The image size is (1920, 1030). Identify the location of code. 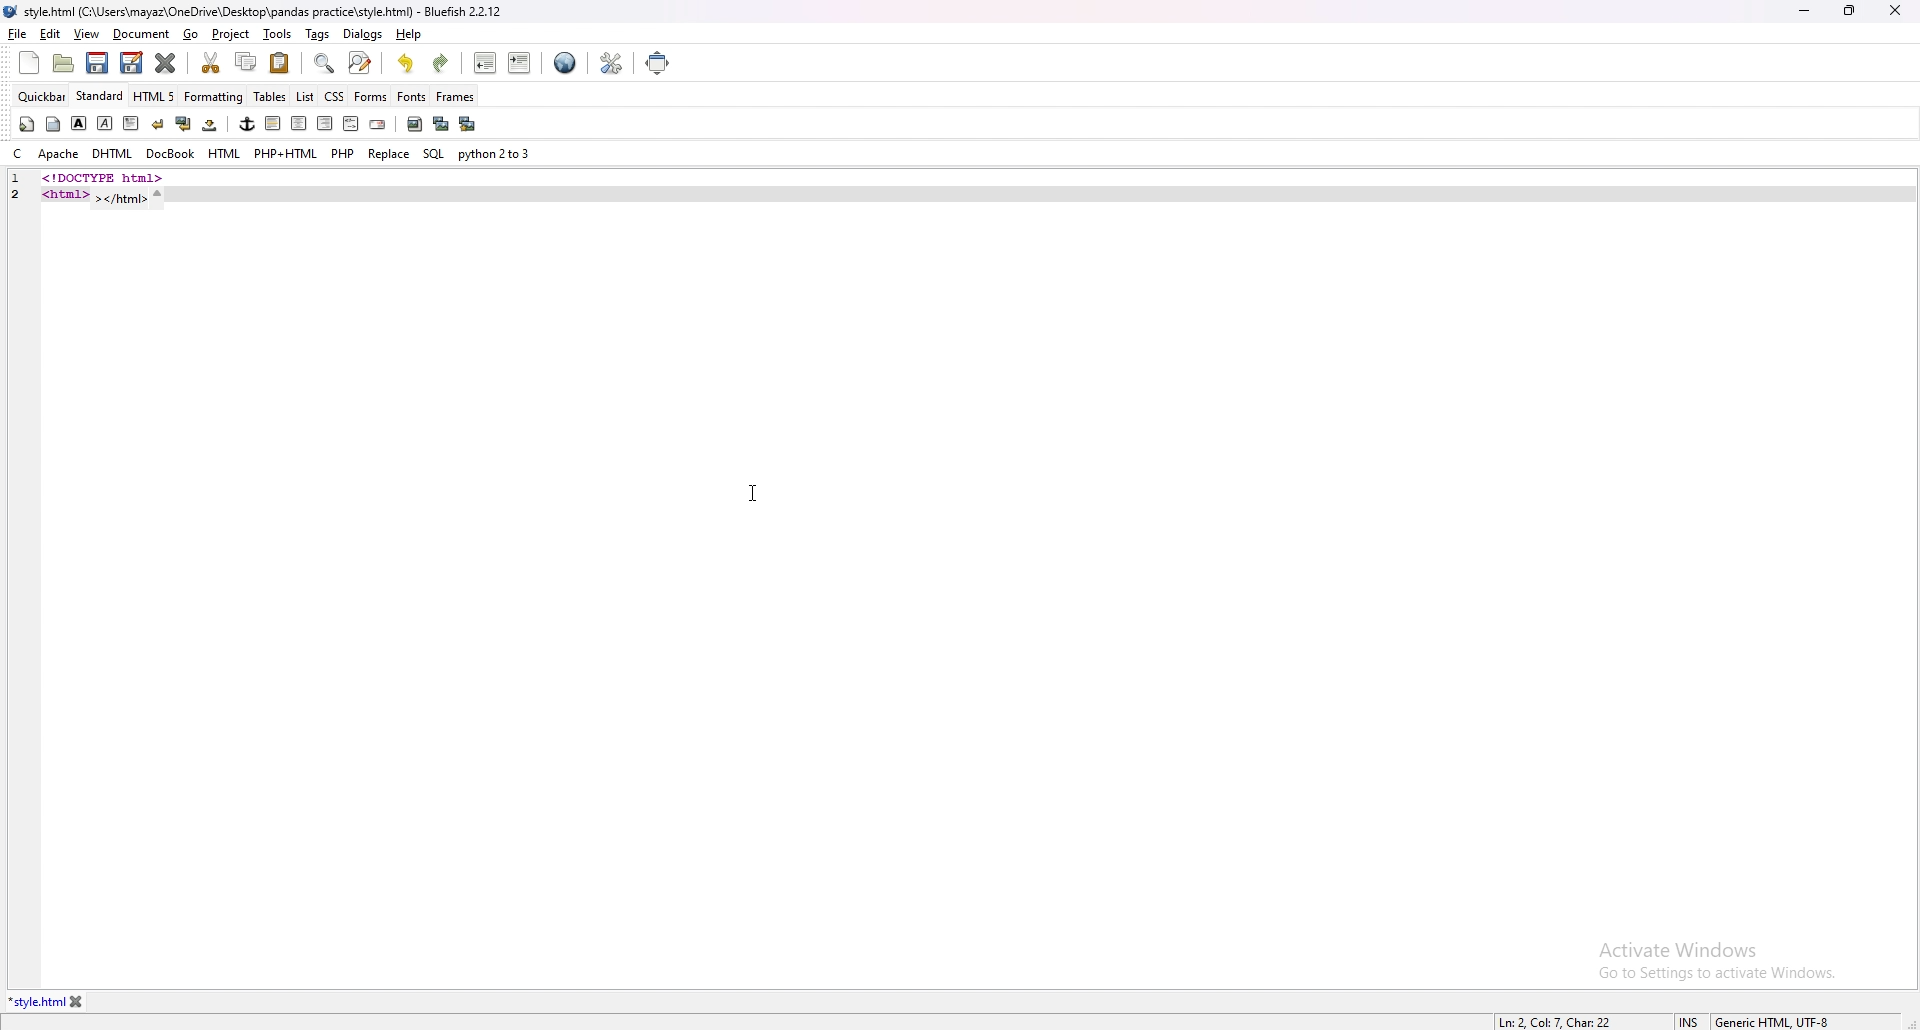
(111, 198).